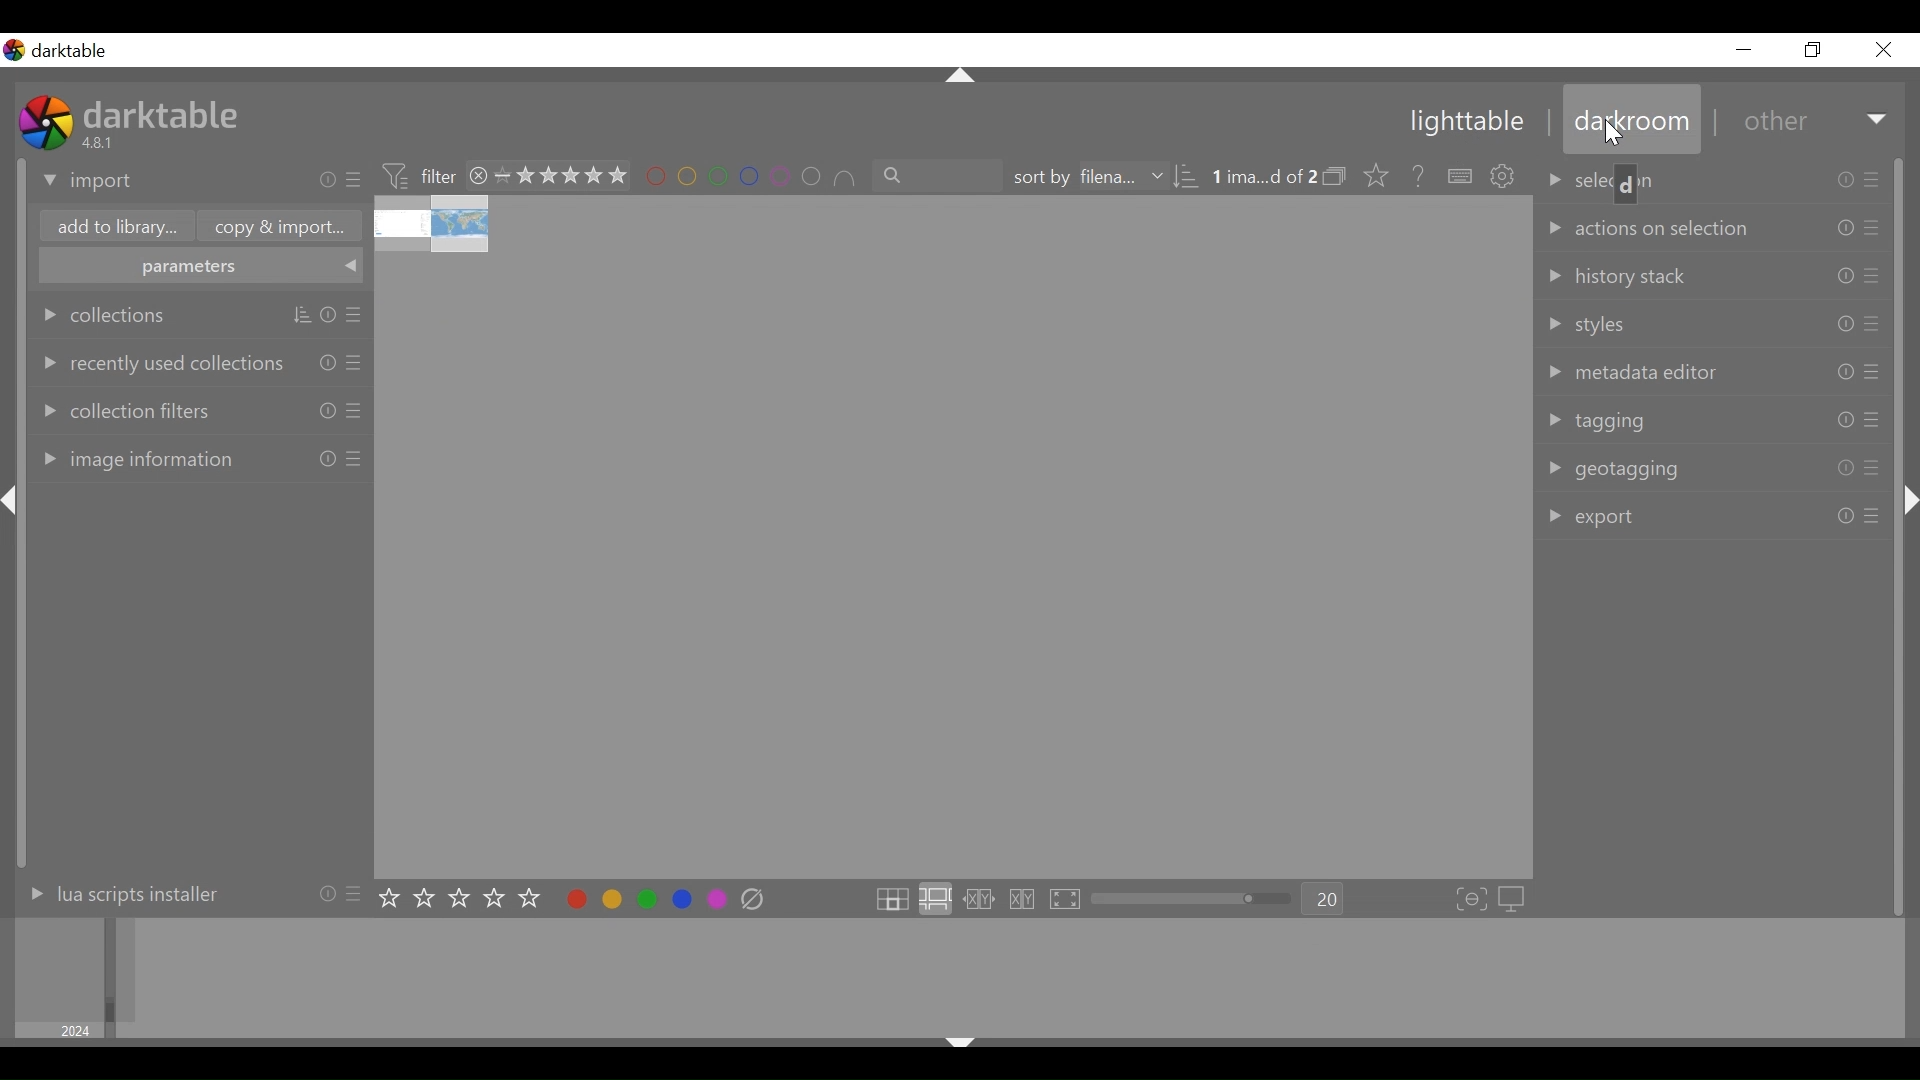 The height and width of the screenshot is (1080, 1920). I want to click on , so click(1846, 468).